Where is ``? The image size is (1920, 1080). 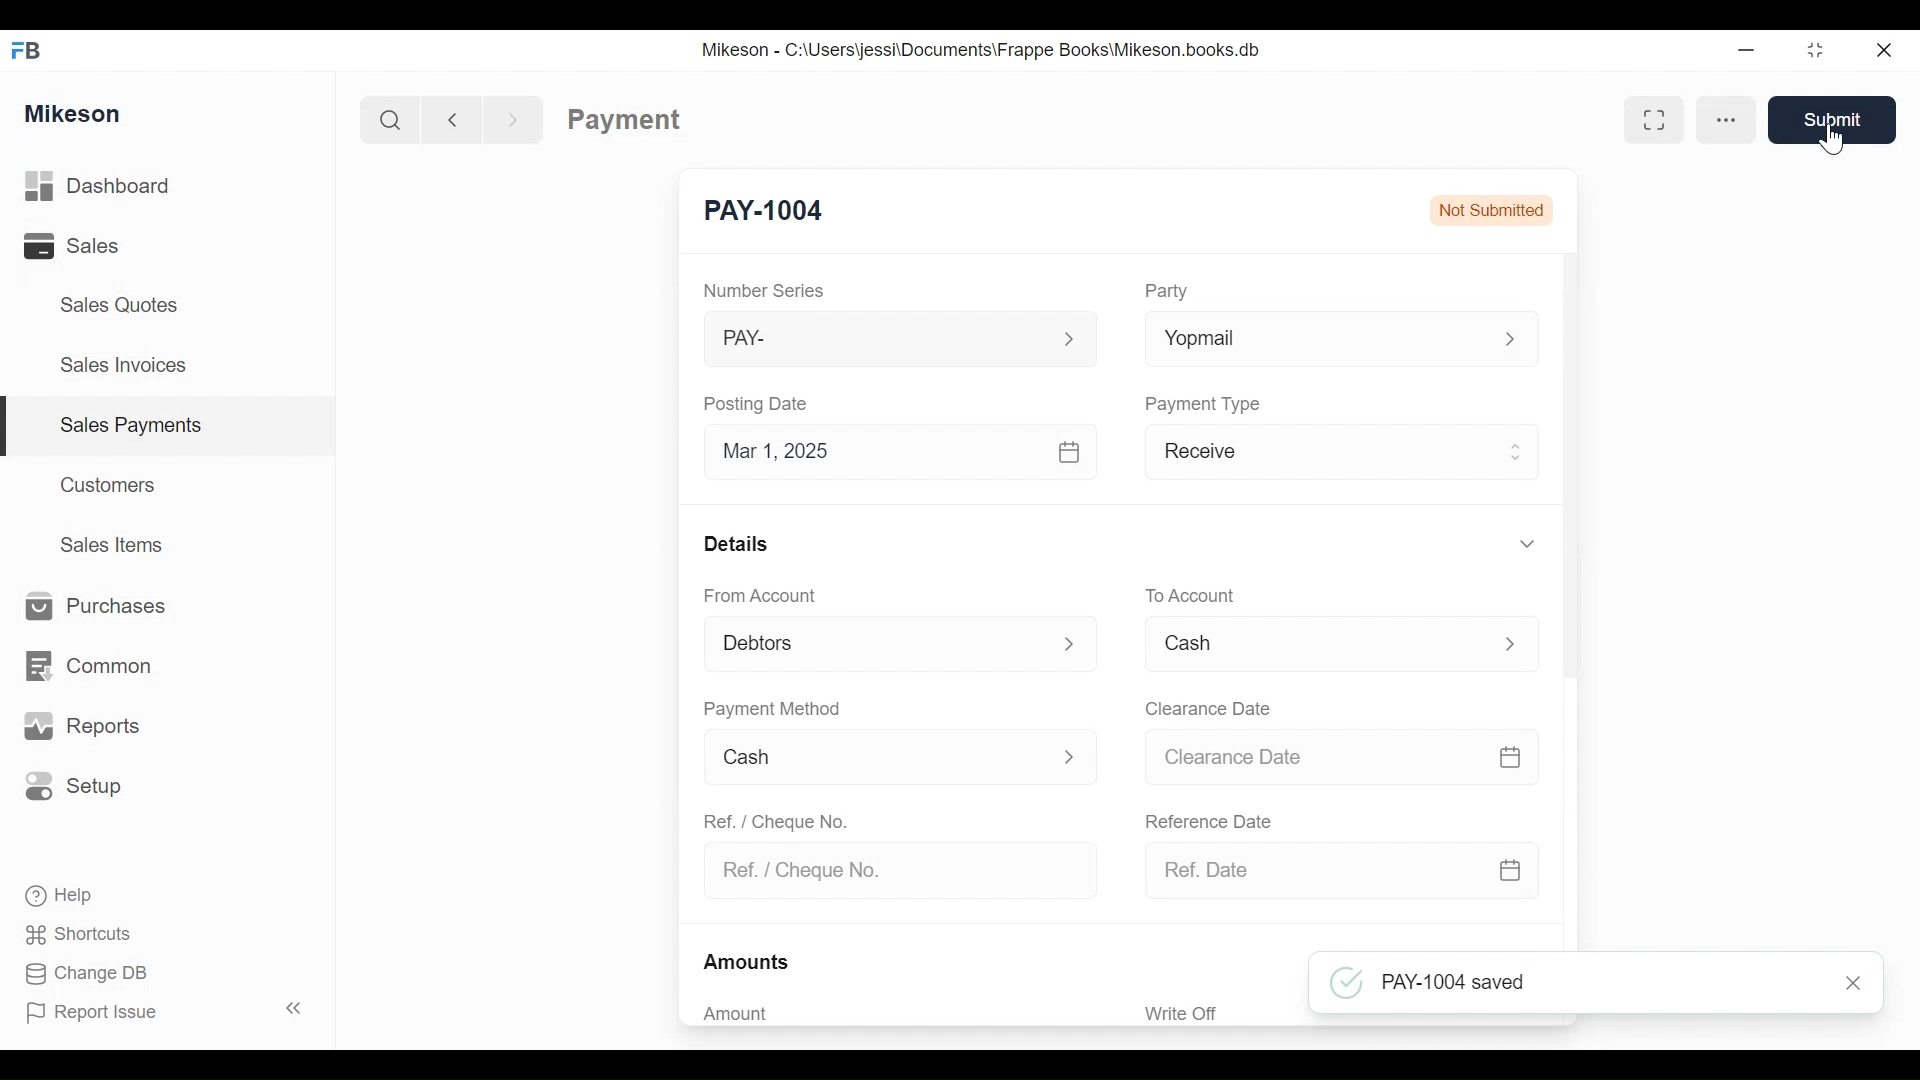  is located at coordinates (1340, 638).